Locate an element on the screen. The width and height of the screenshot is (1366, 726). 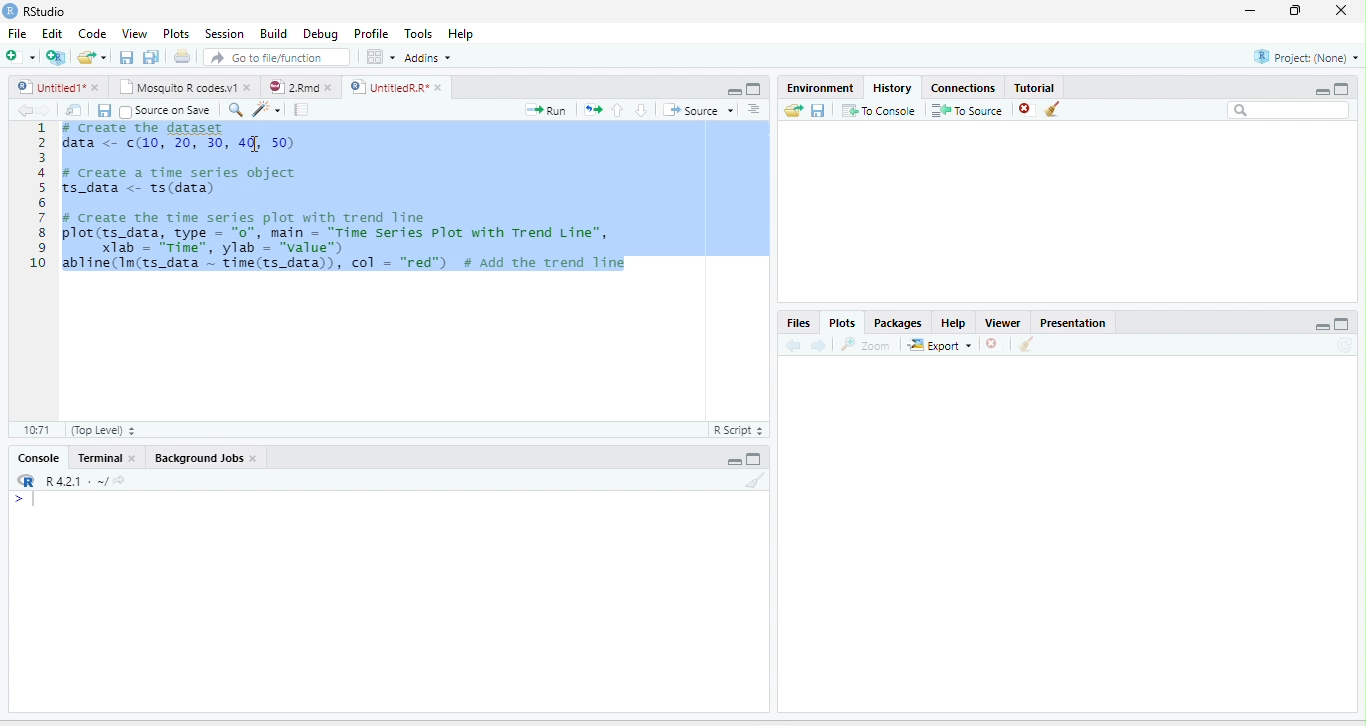
View is located at coordinates (133, 33).